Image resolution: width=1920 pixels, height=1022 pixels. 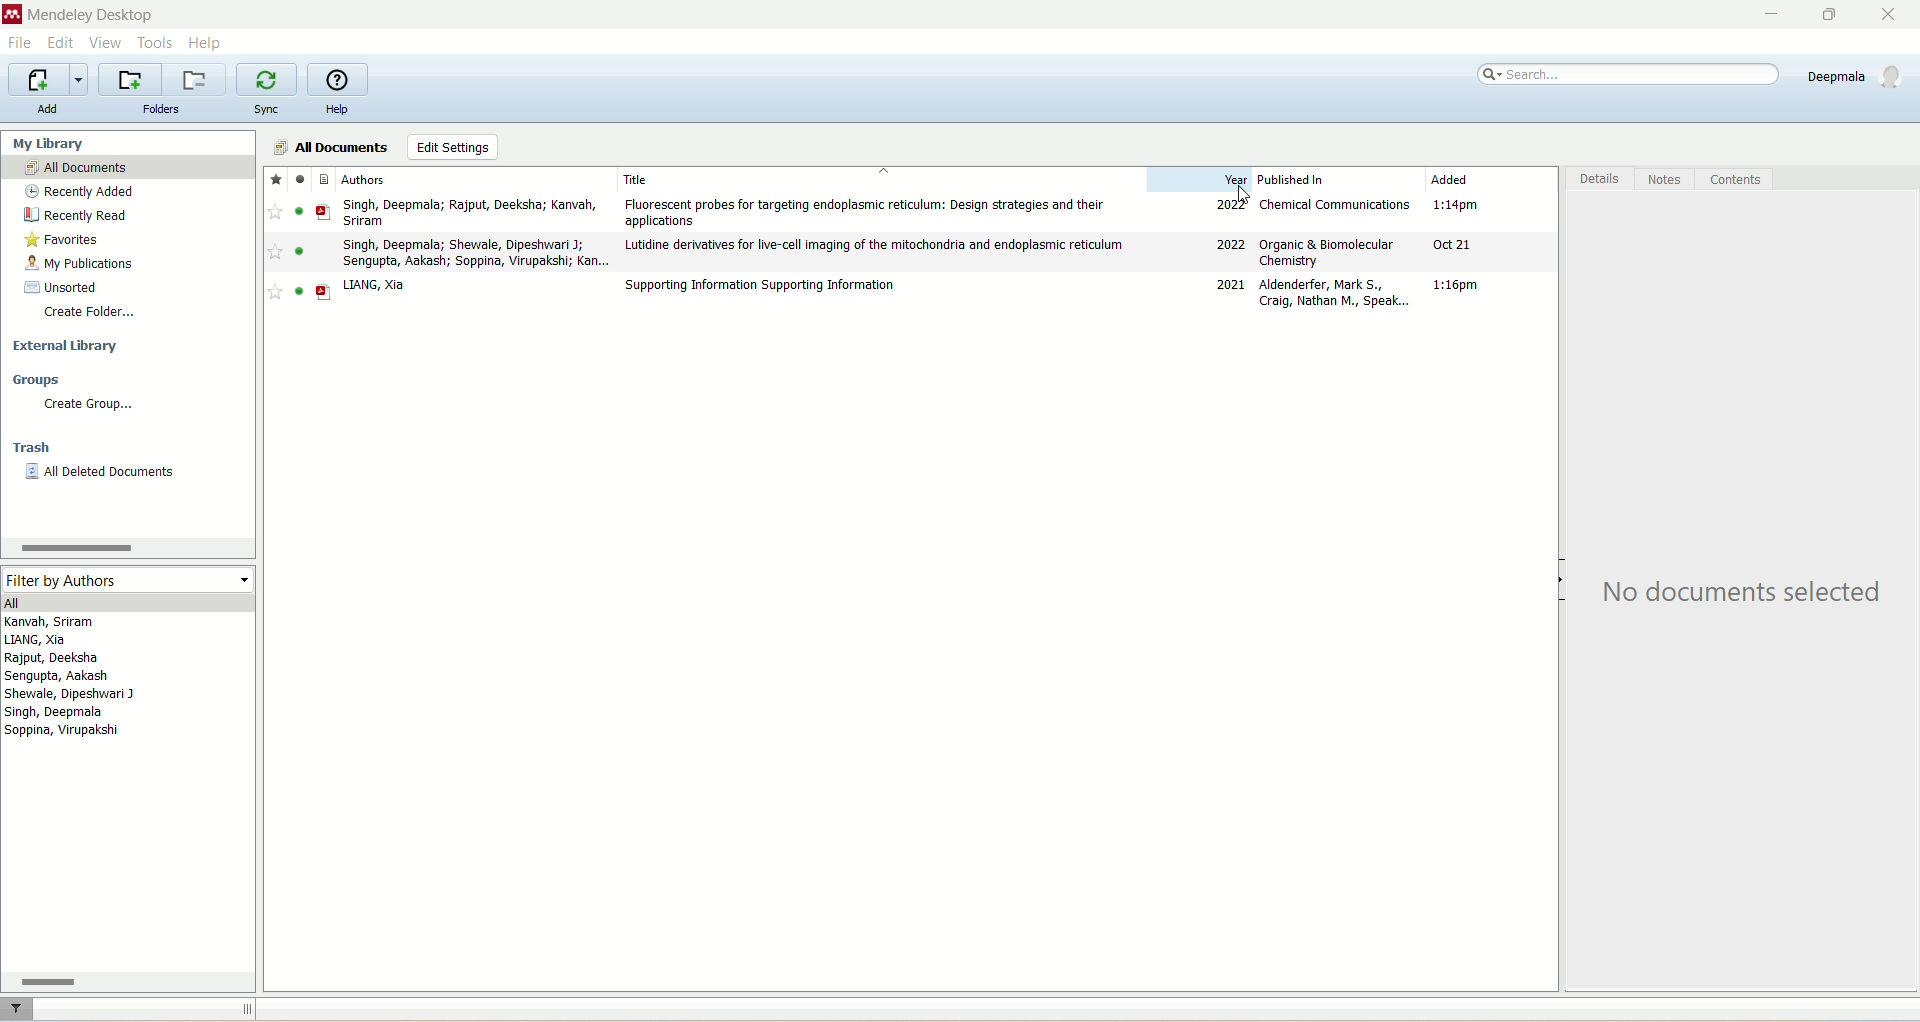 What do you see at coordinates (54, 676) in the screenshot?
I see `Sengupta, Aakash` at bounding box center [54, 676].